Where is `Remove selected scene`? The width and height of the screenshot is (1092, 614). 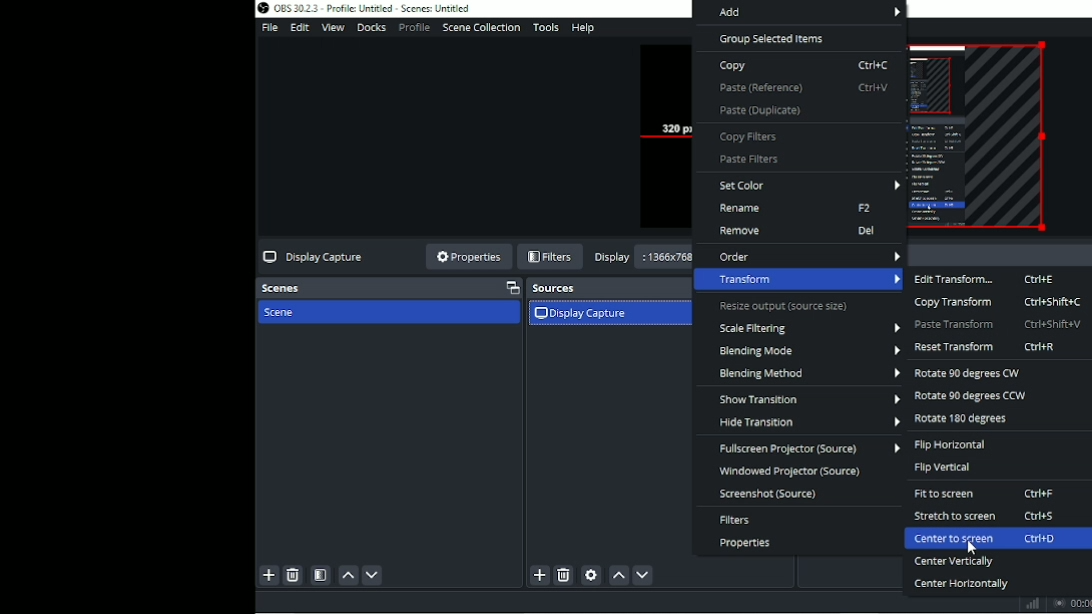
Remove selected scene is located at coordinates (293, 576).